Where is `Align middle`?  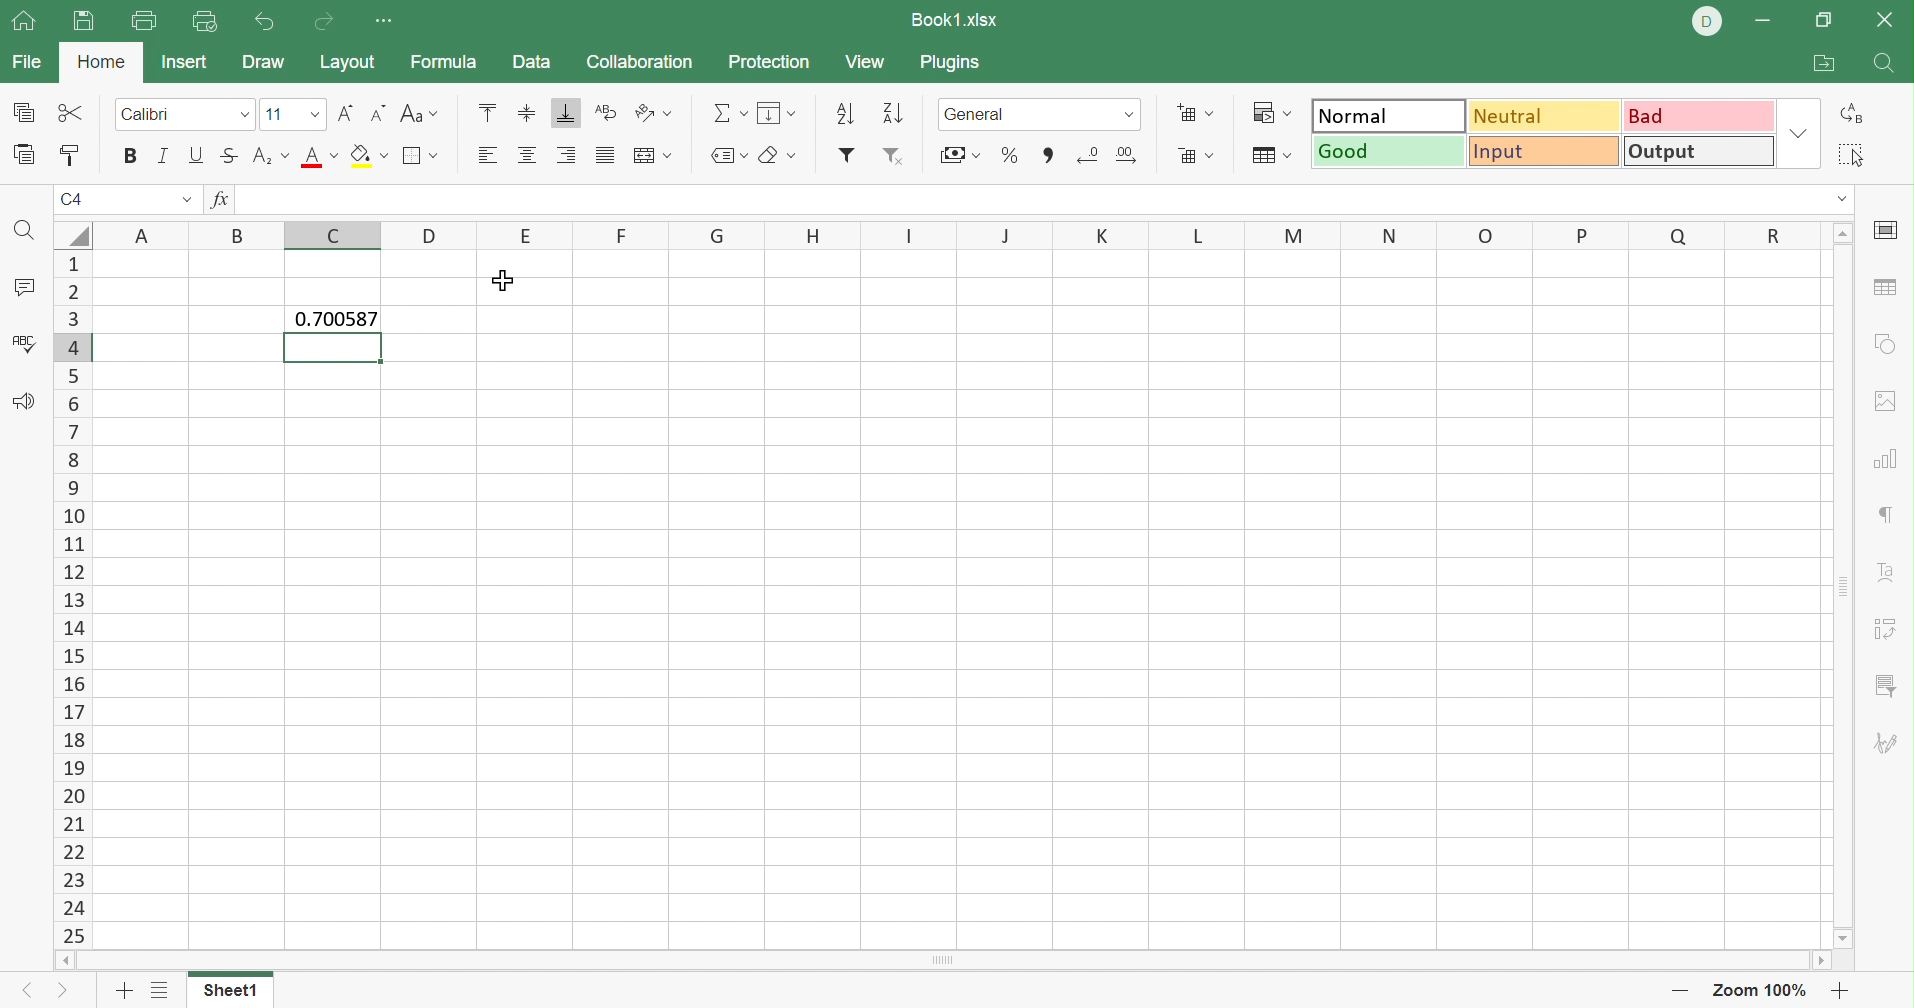 Align middle is located at coordinates (524, 111).